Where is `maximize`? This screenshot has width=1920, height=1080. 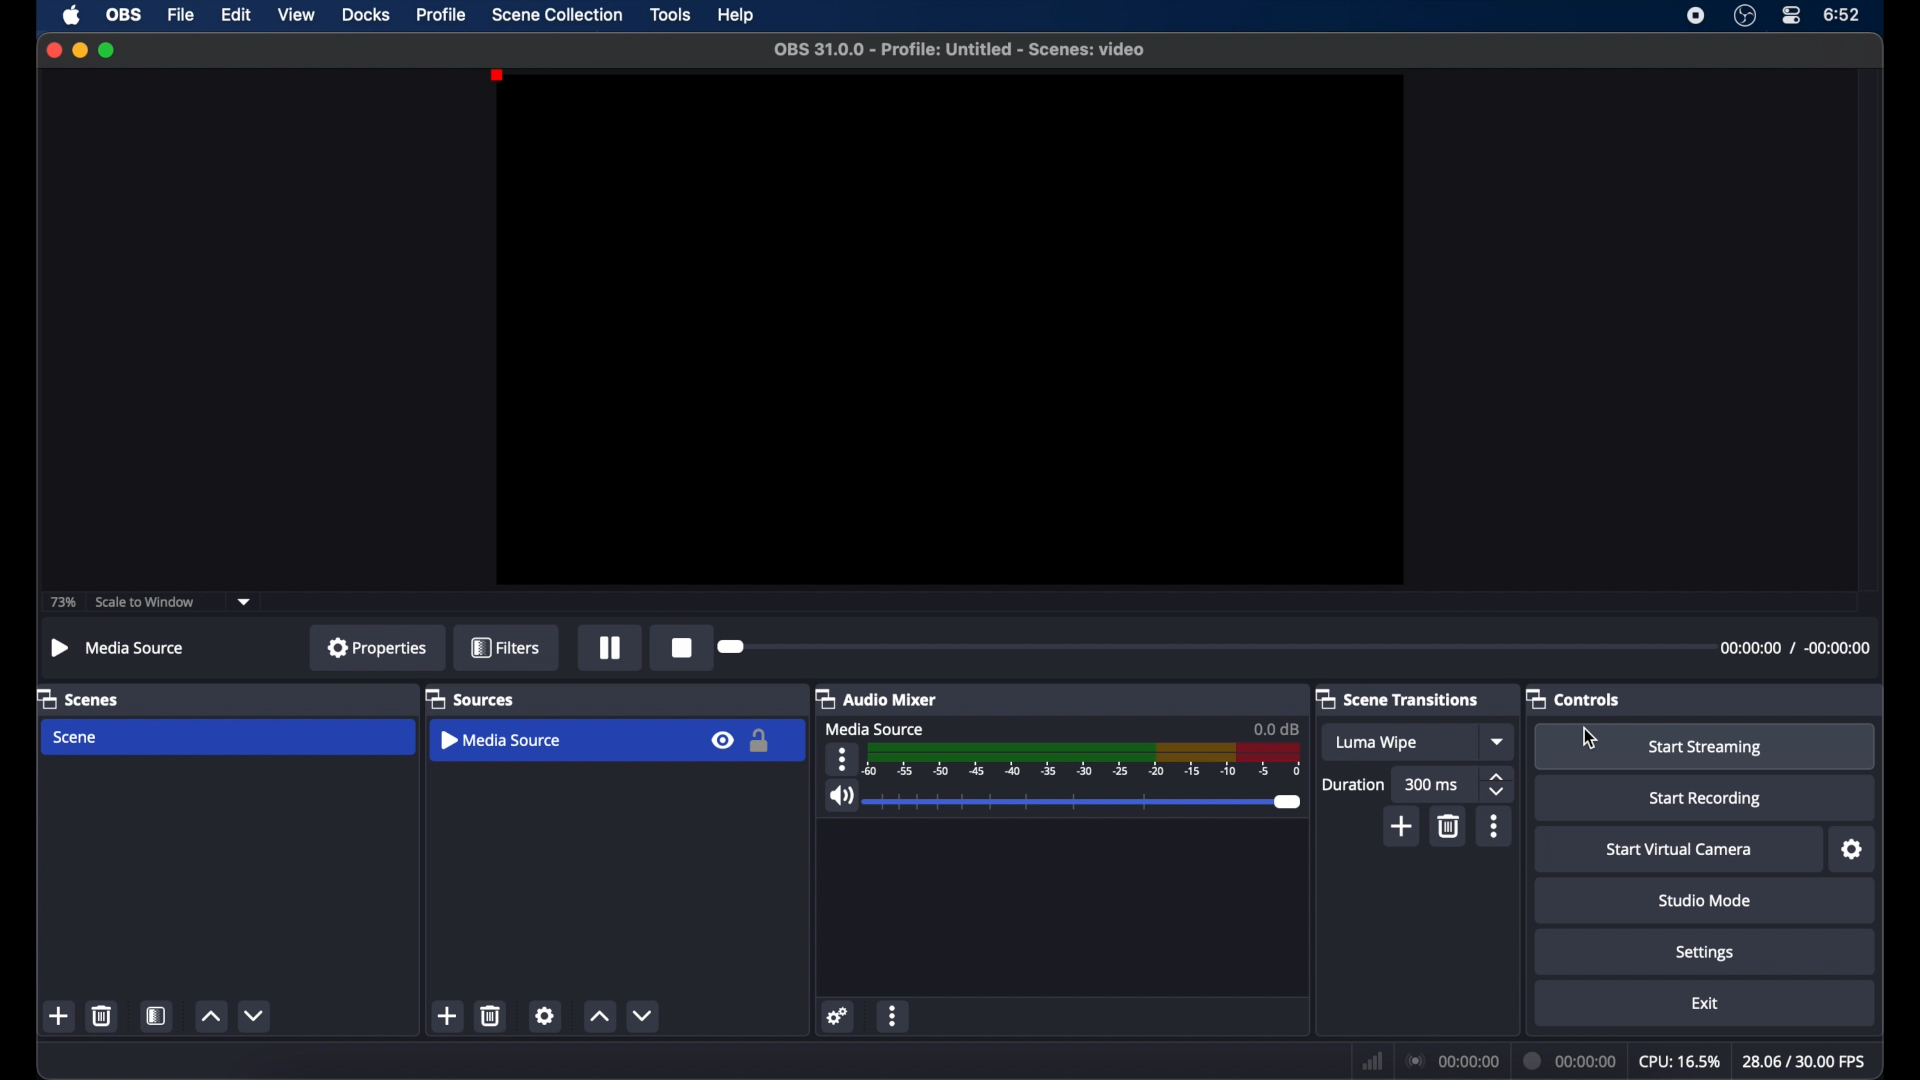 maximize is located at coordinates (107, 50).